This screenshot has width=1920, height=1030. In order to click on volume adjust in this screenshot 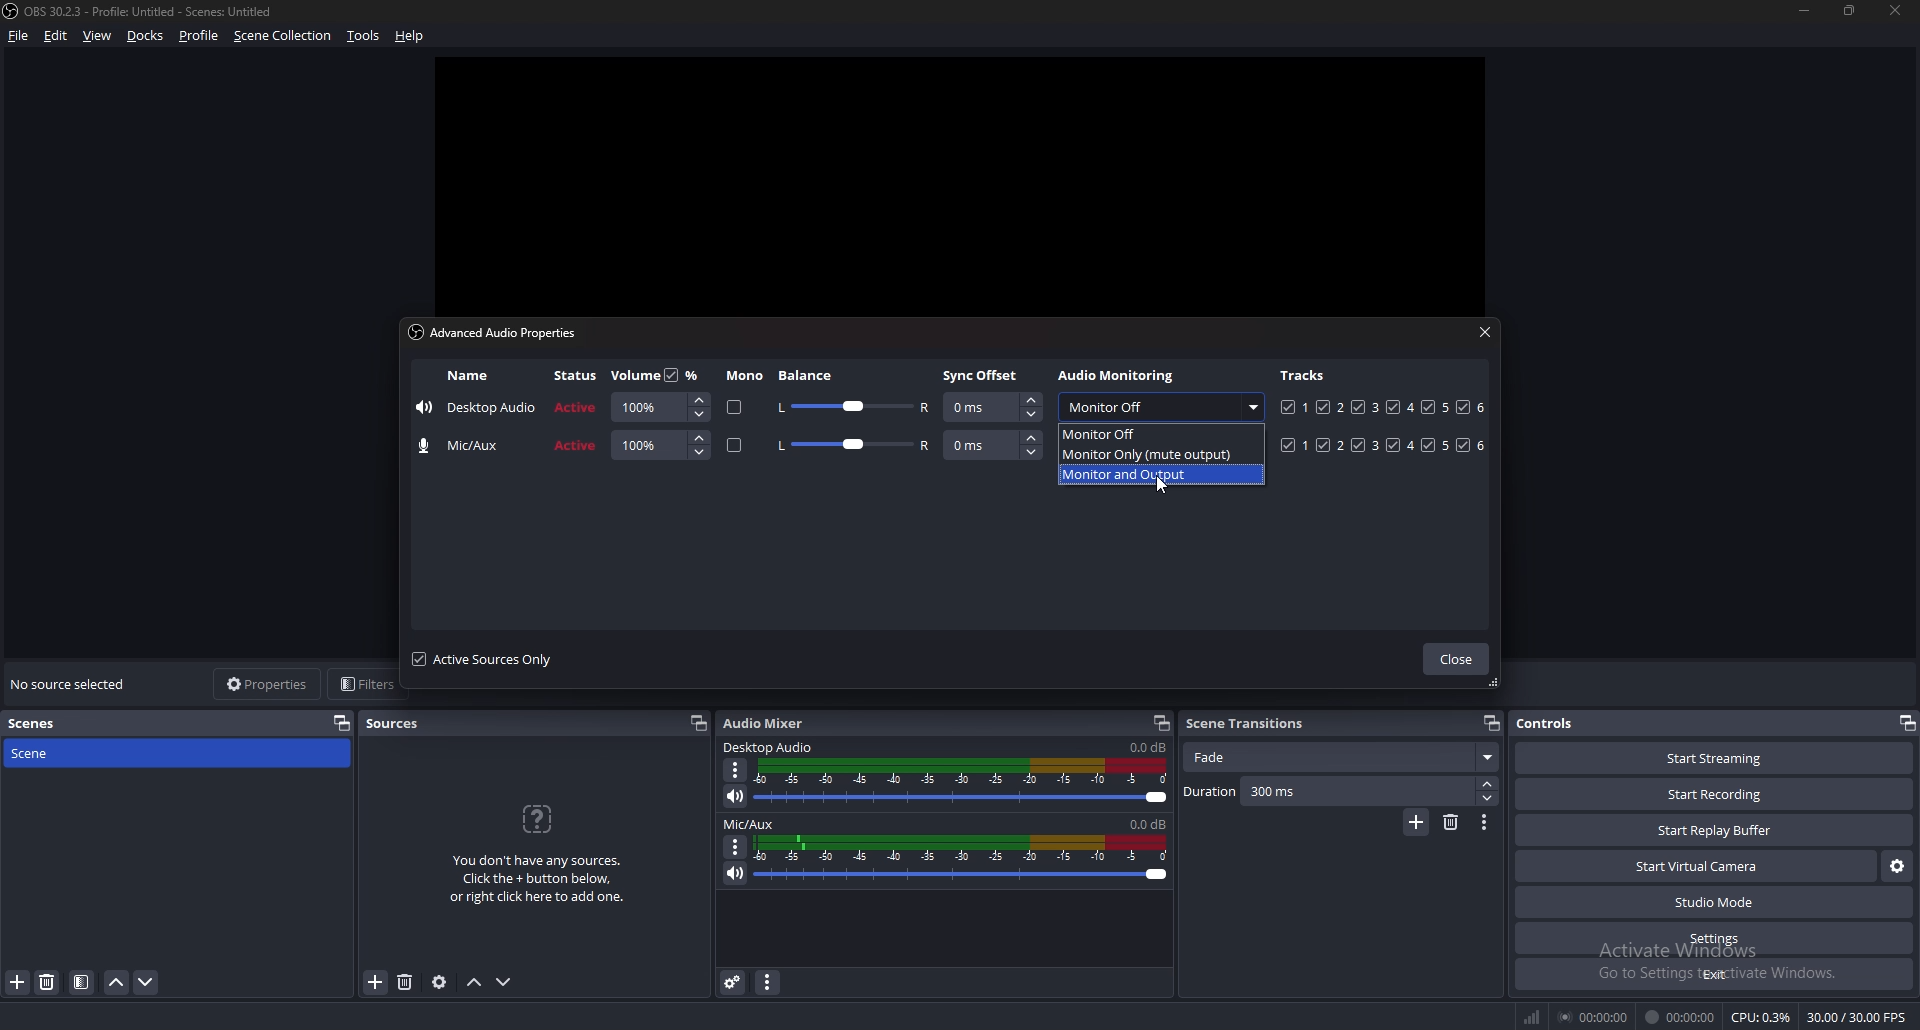, I will do `click(660, 446)`.